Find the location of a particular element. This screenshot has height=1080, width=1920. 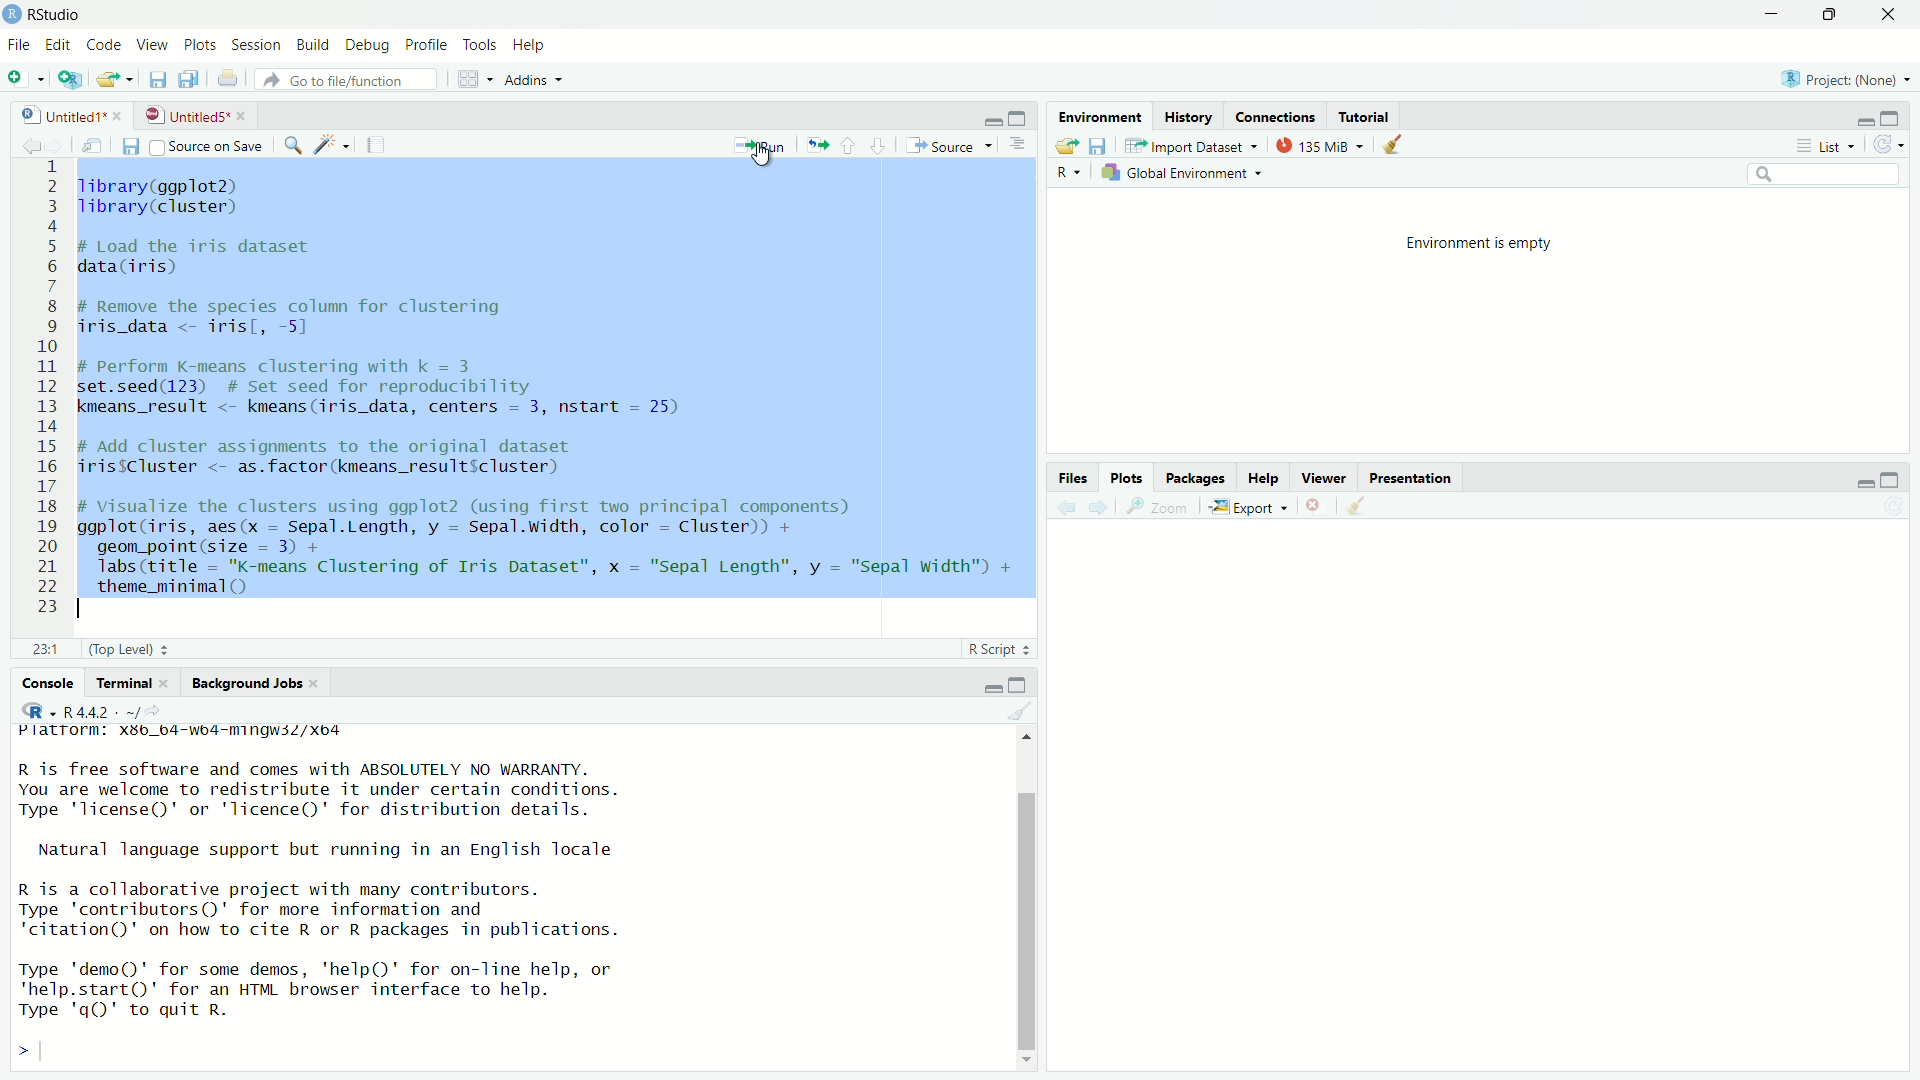

go forward to the next source location is located at coordinates (57, 142).